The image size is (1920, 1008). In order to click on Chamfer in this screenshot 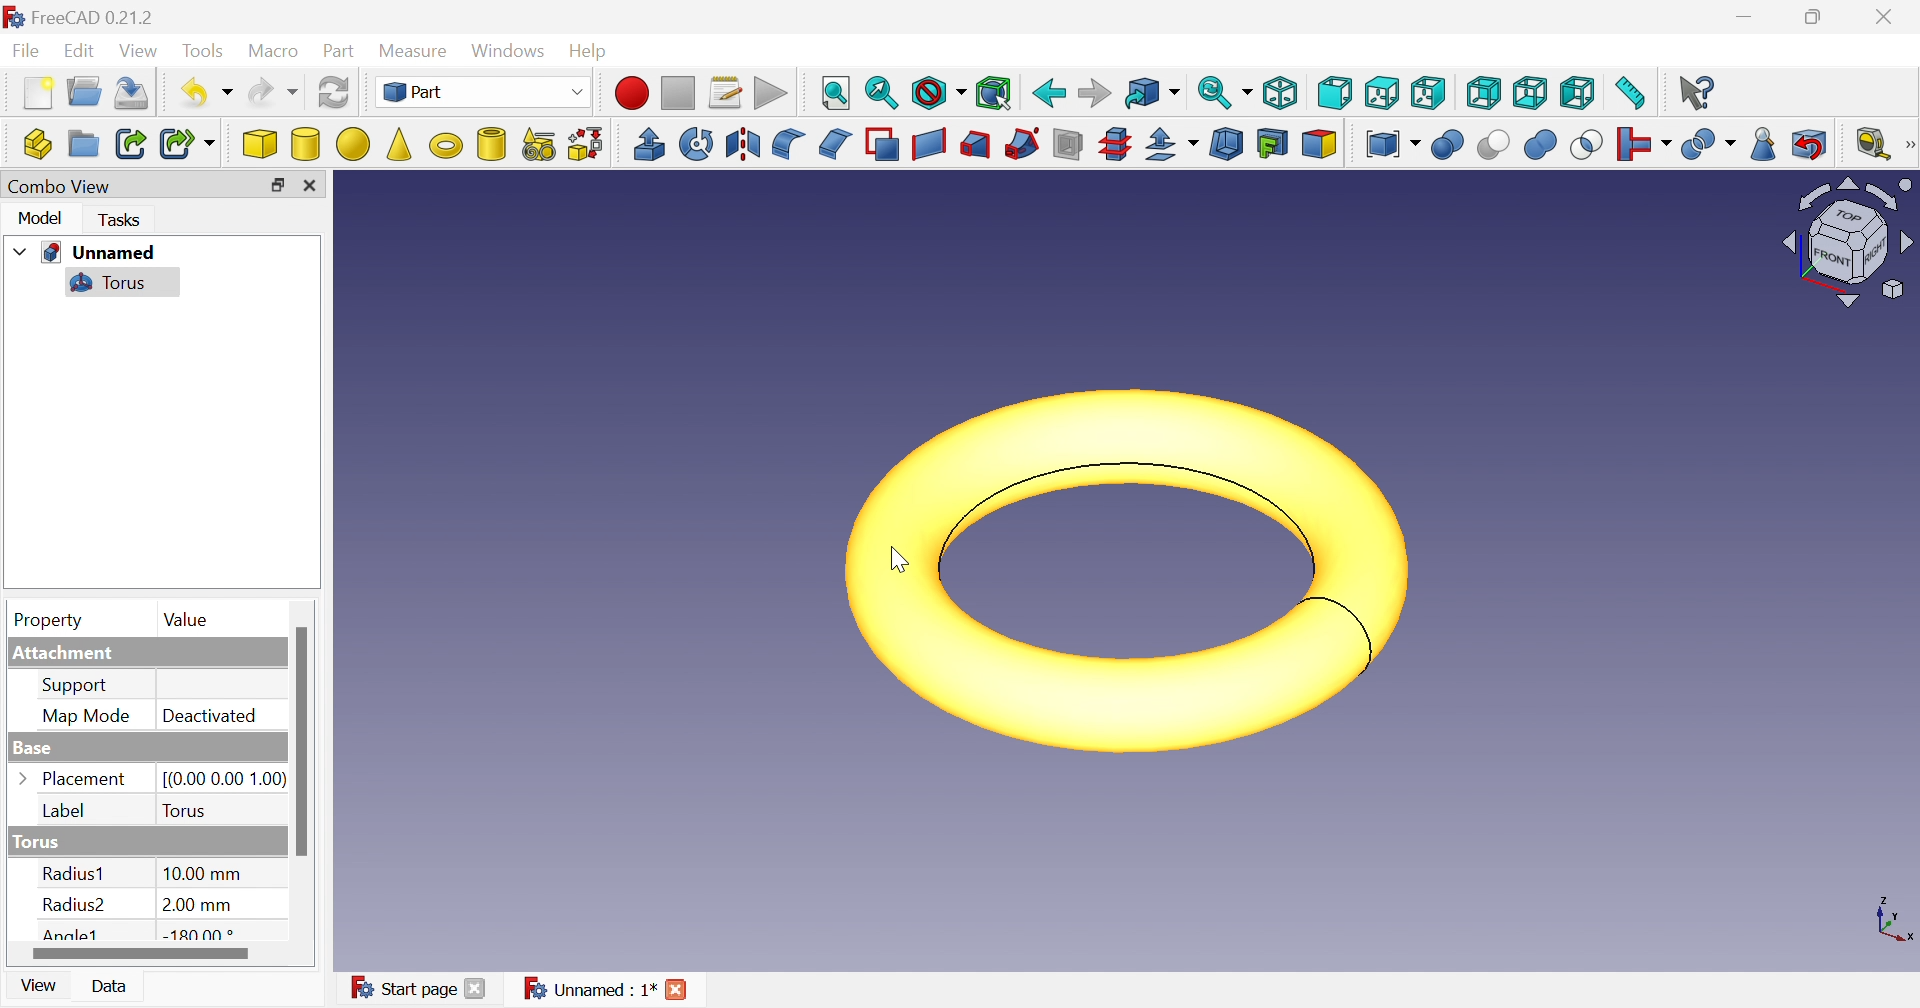, I will do `click(832, 145)`.